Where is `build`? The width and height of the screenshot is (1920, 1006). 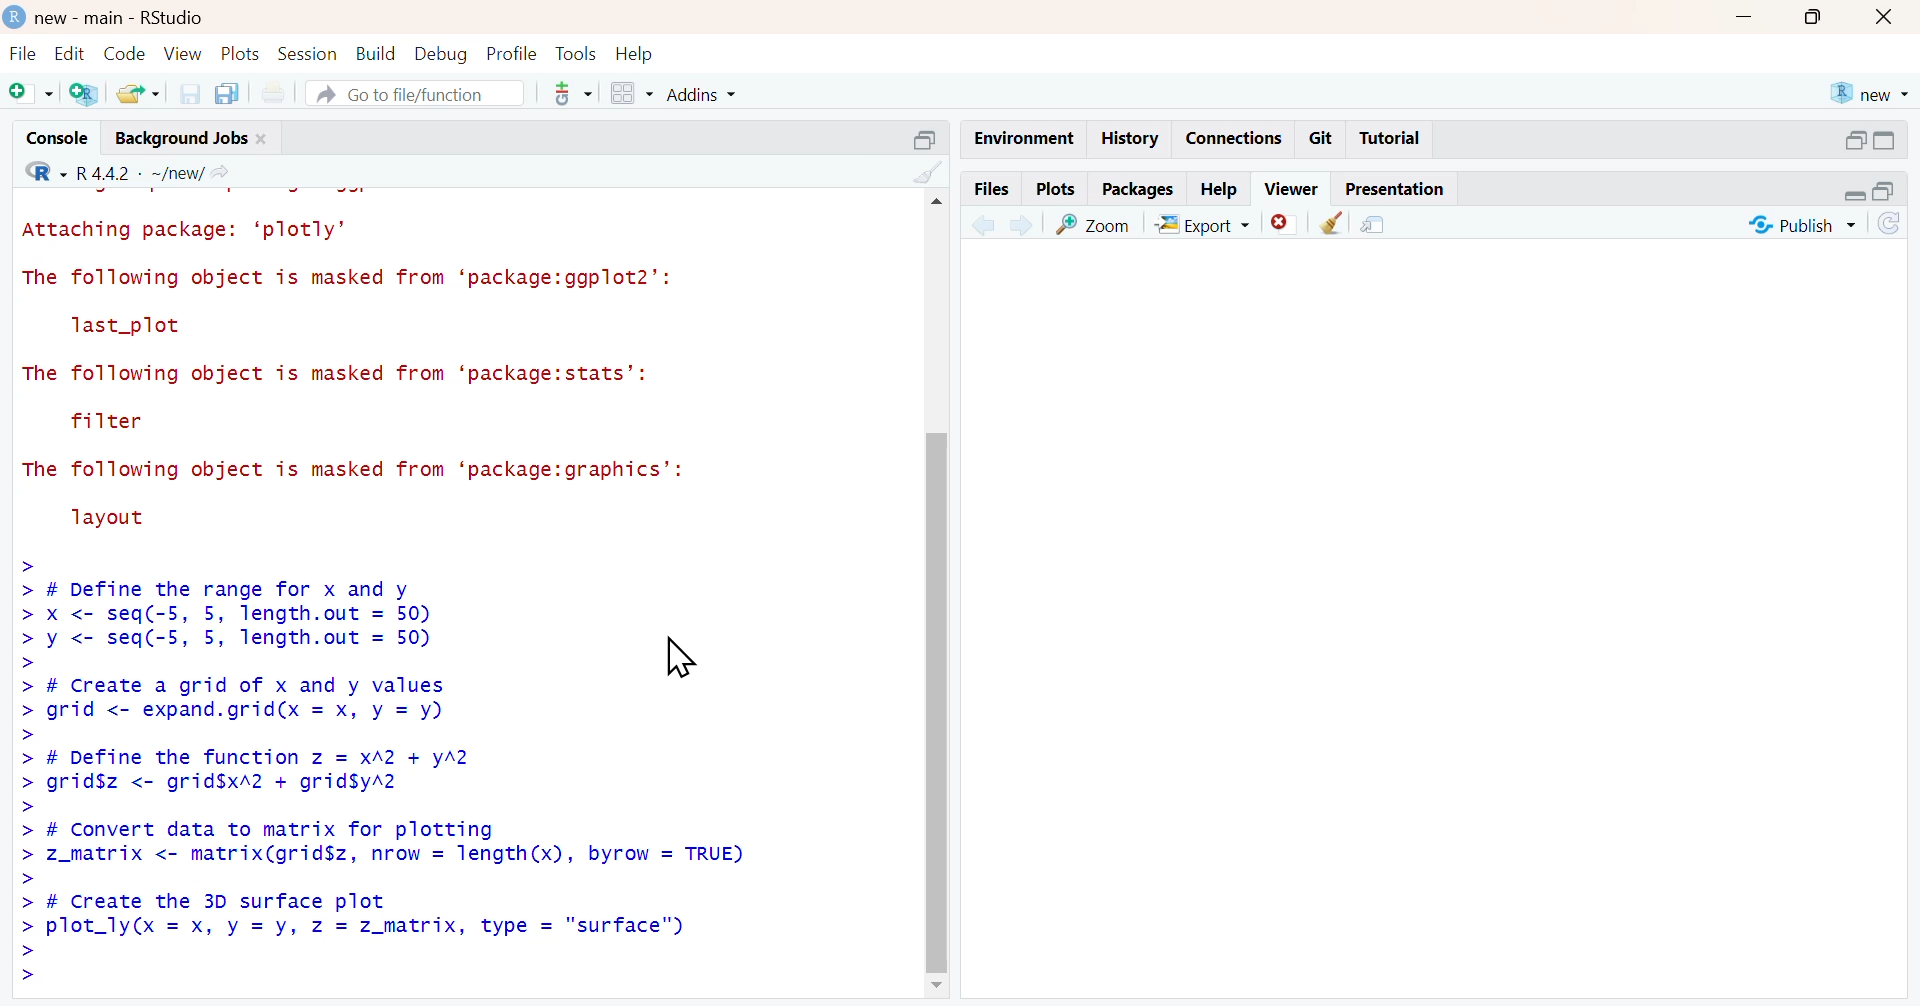 build is located at coordinates (377, 53).